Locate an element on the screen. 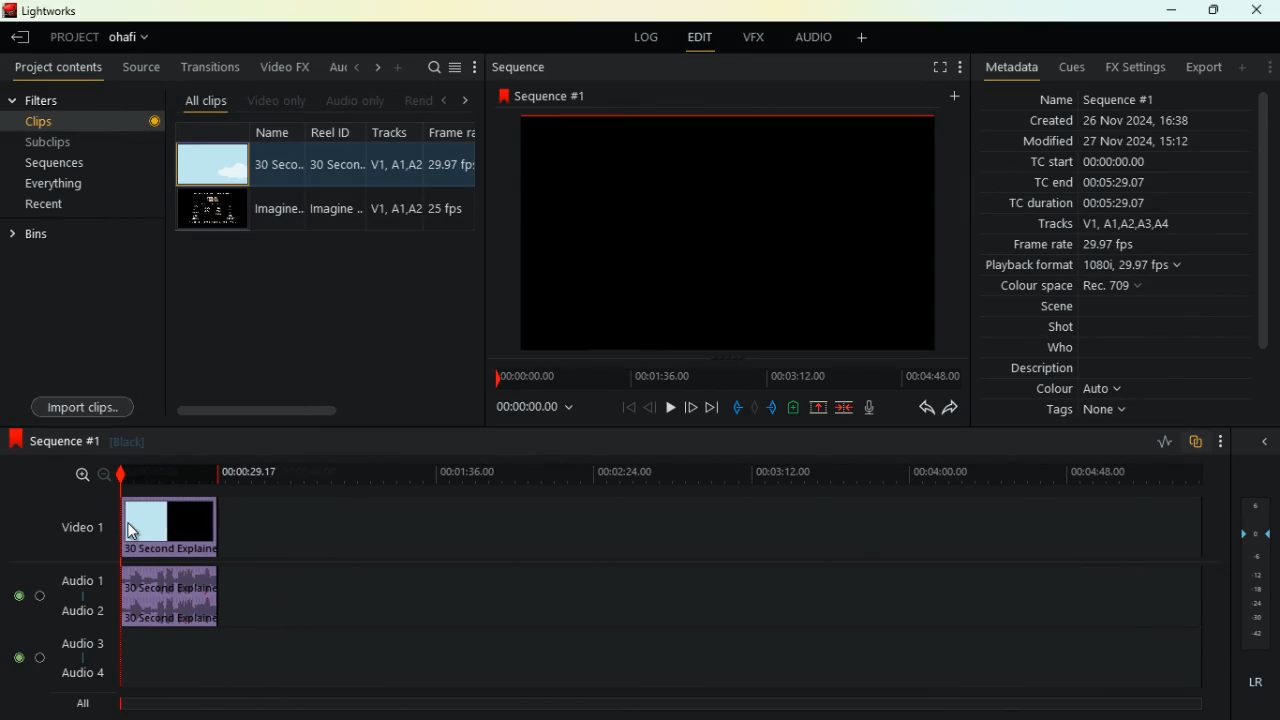 The height and width of the screenshot is (720, 1280). name is located at coordinates (278, 178).